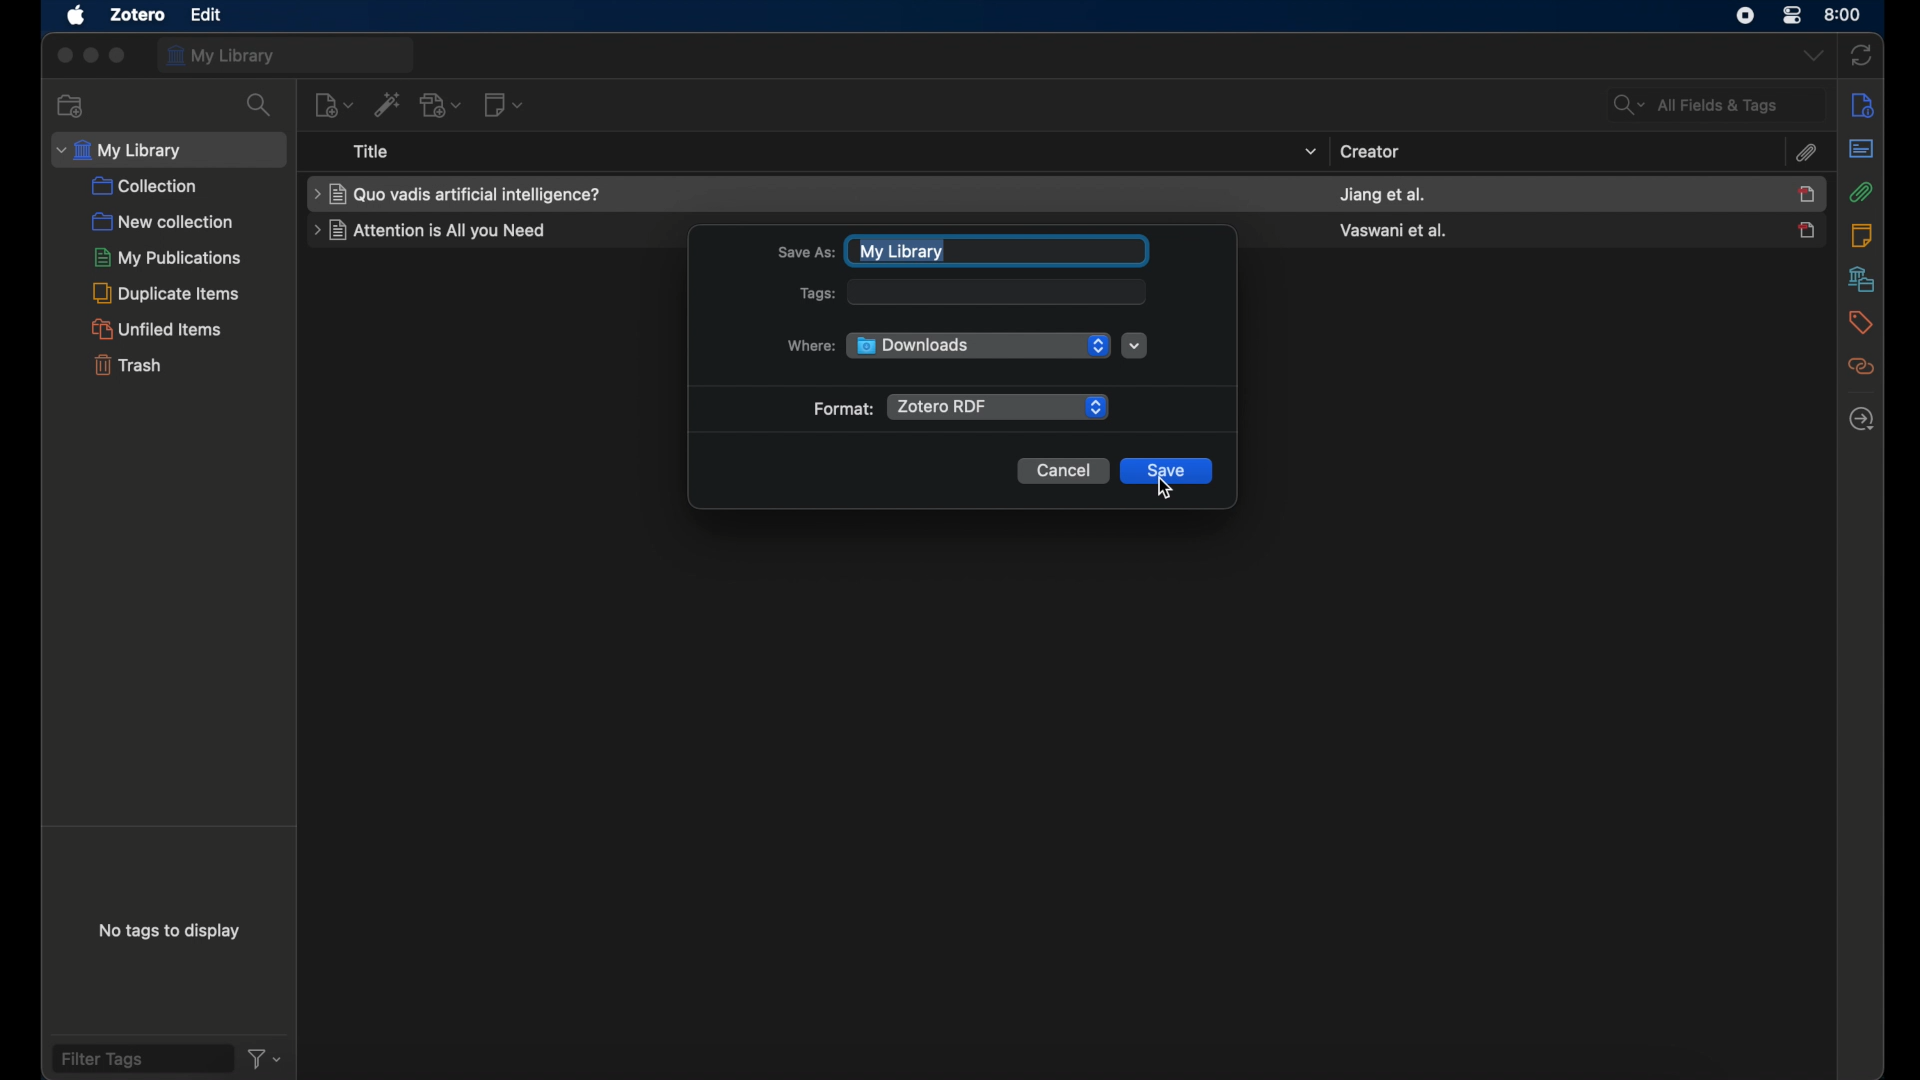  Describe the element at coordinates (1805, 154) in the screenshot. I see `attachments` at that location.